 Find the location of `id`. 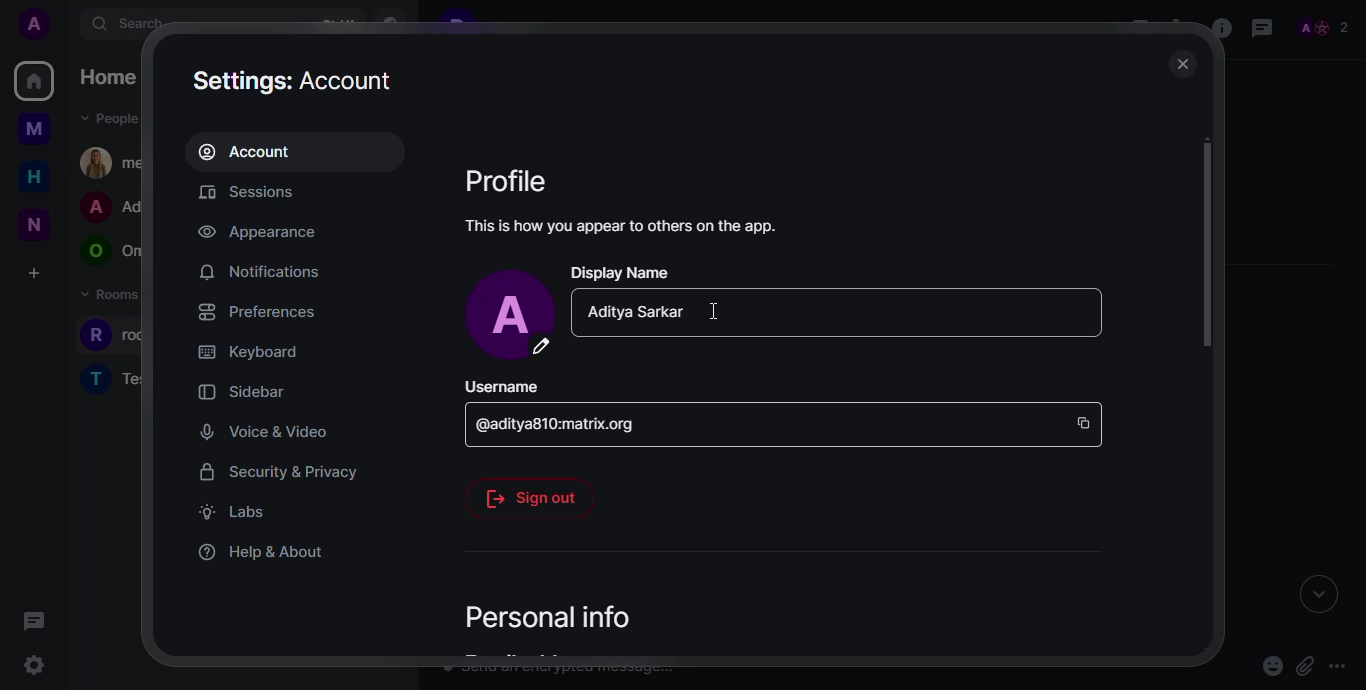

id is located at coordinates (565, 426).